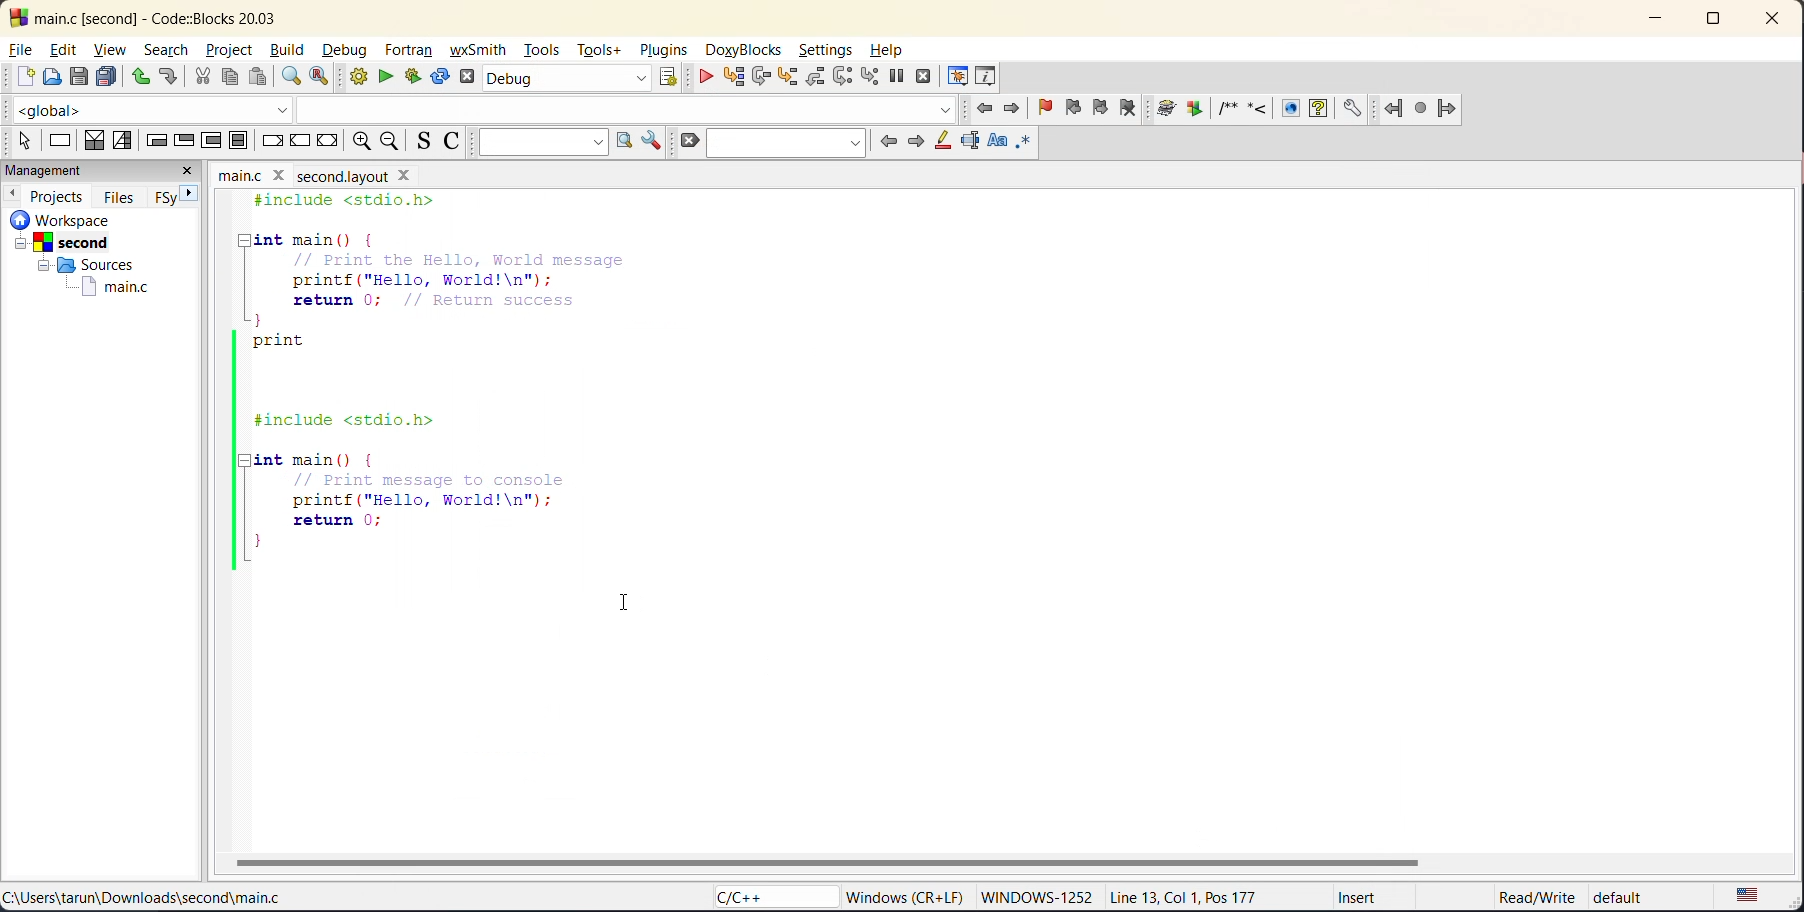  Describe the element at coordinates (647, 141) in the screenshot. I see `show options window` at that location.